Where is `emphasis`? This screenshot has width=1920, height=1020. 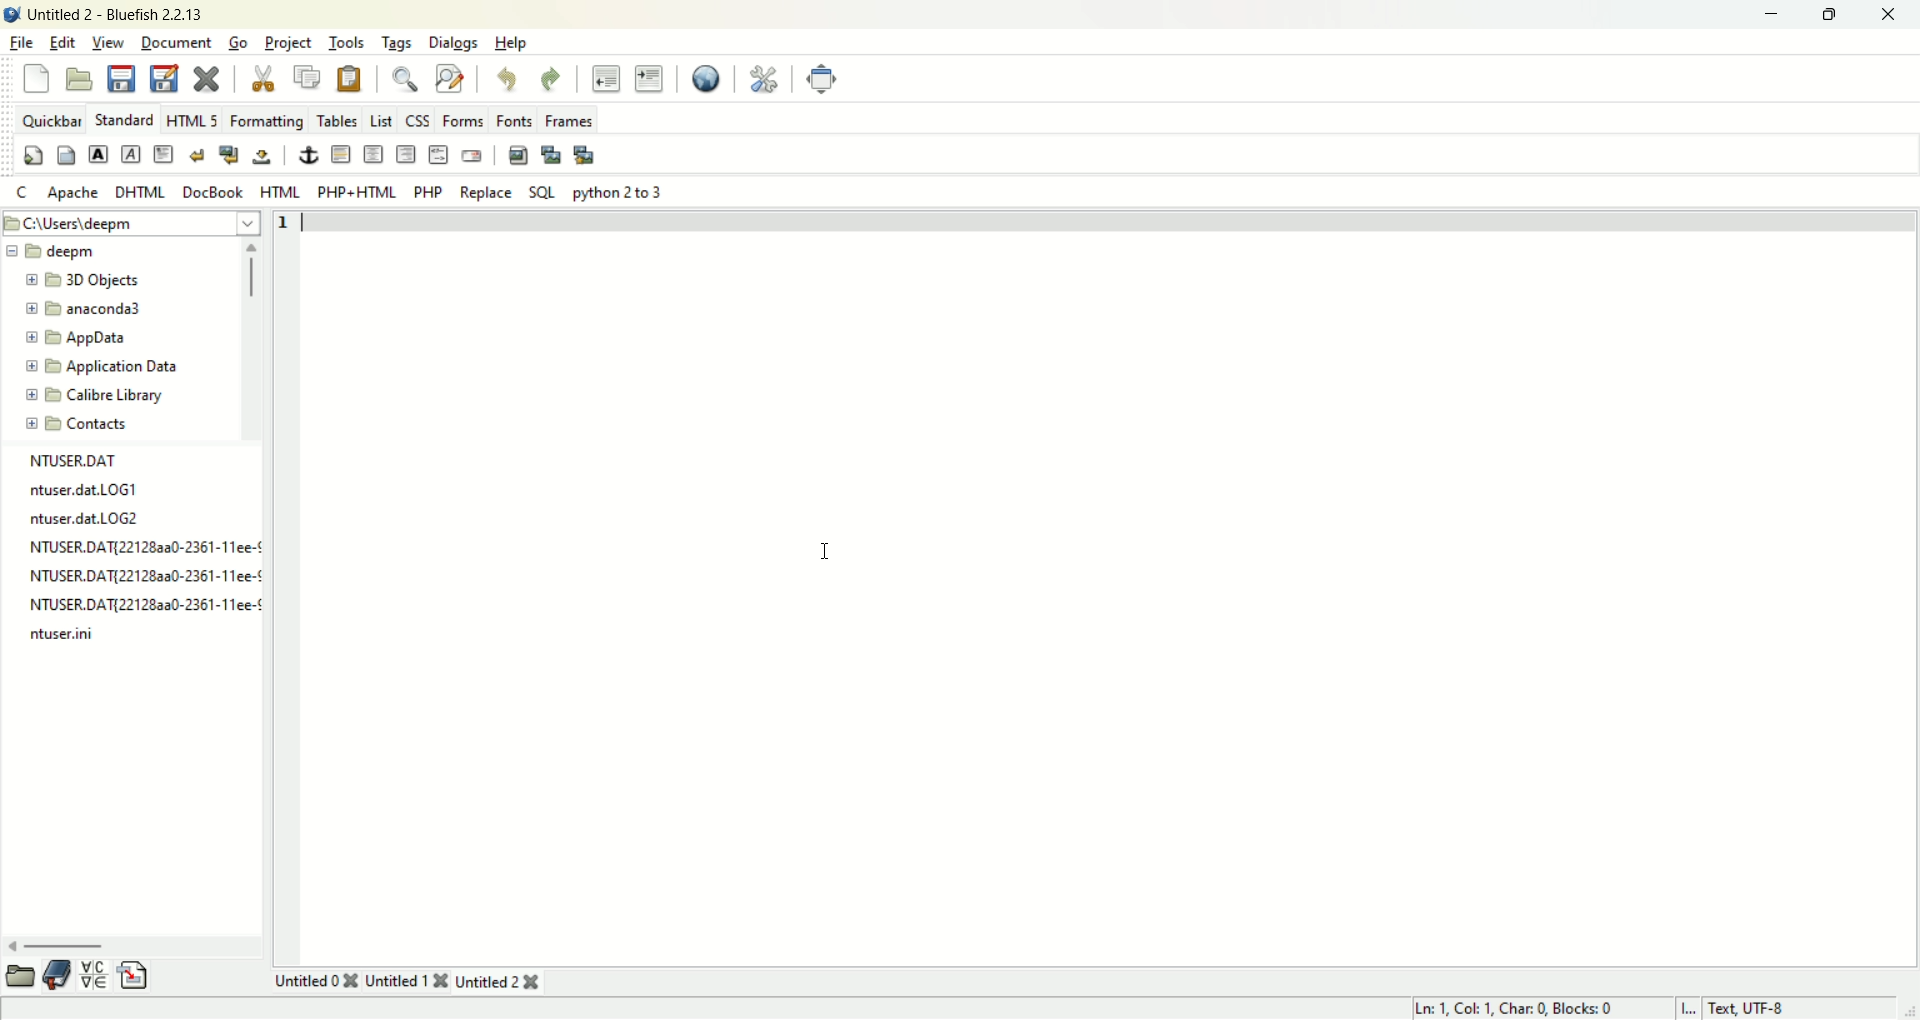 emphasis is located at coordinates (134, 155).